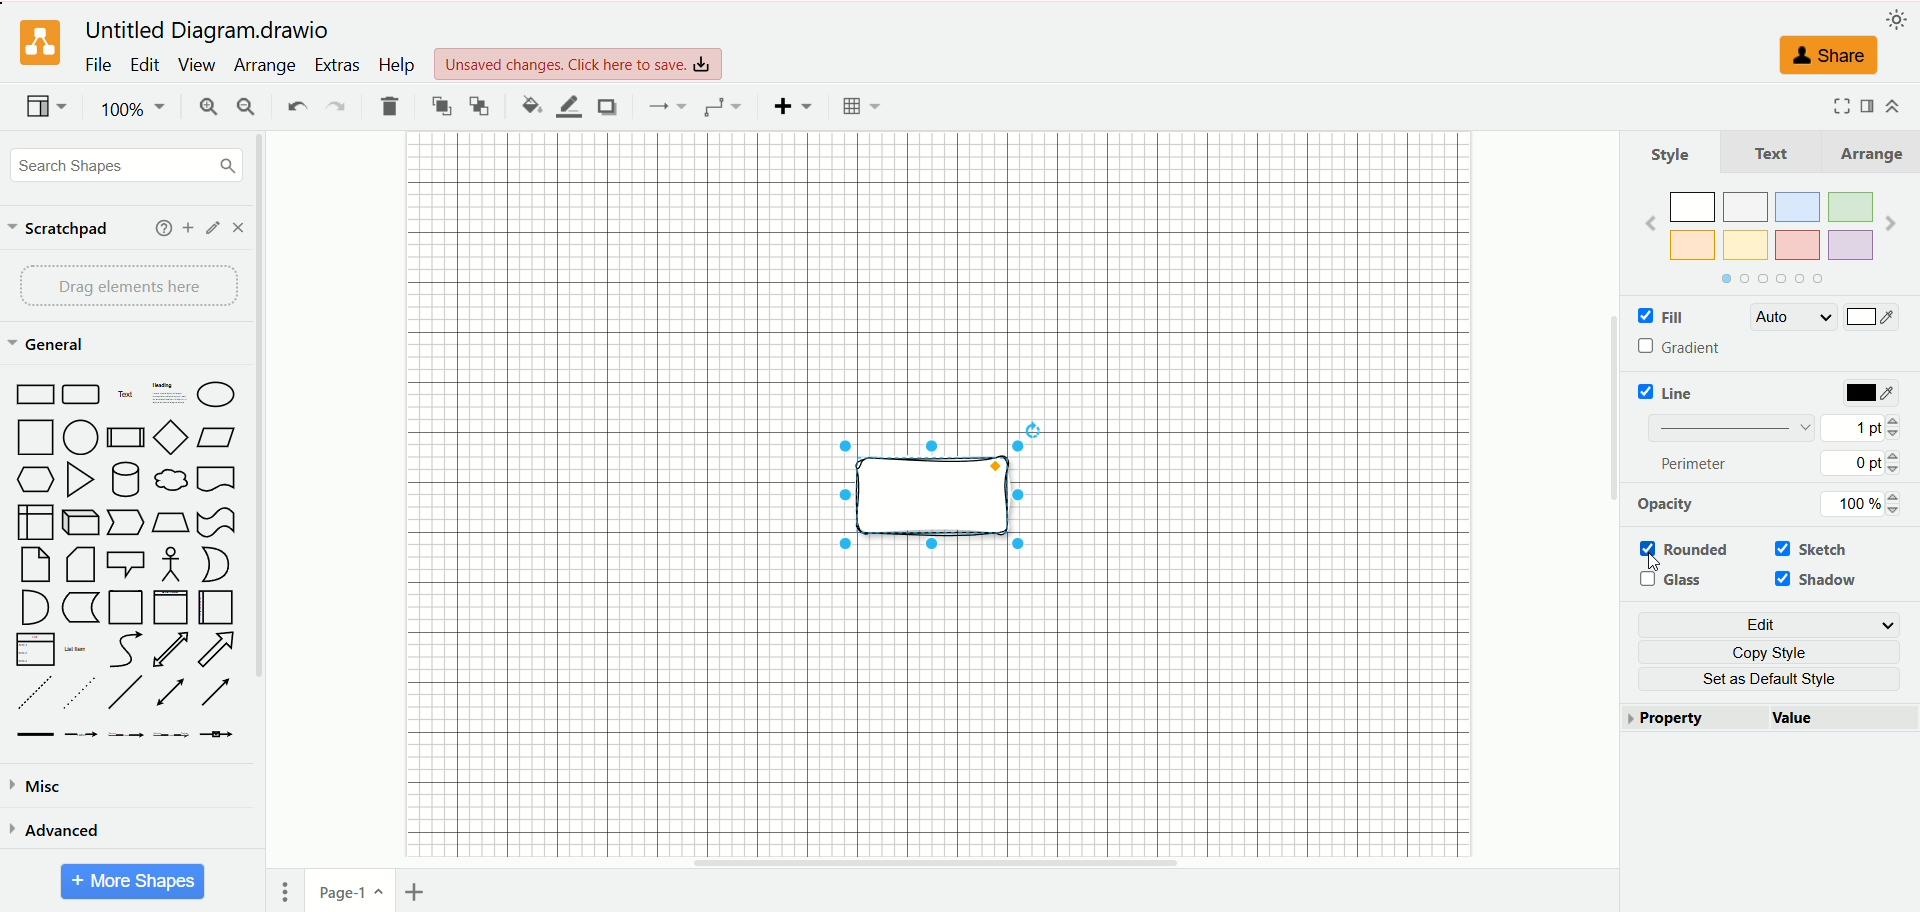 The width and height of the screenshot is (1920, 912). I want to click on redo, so click(334, 108).